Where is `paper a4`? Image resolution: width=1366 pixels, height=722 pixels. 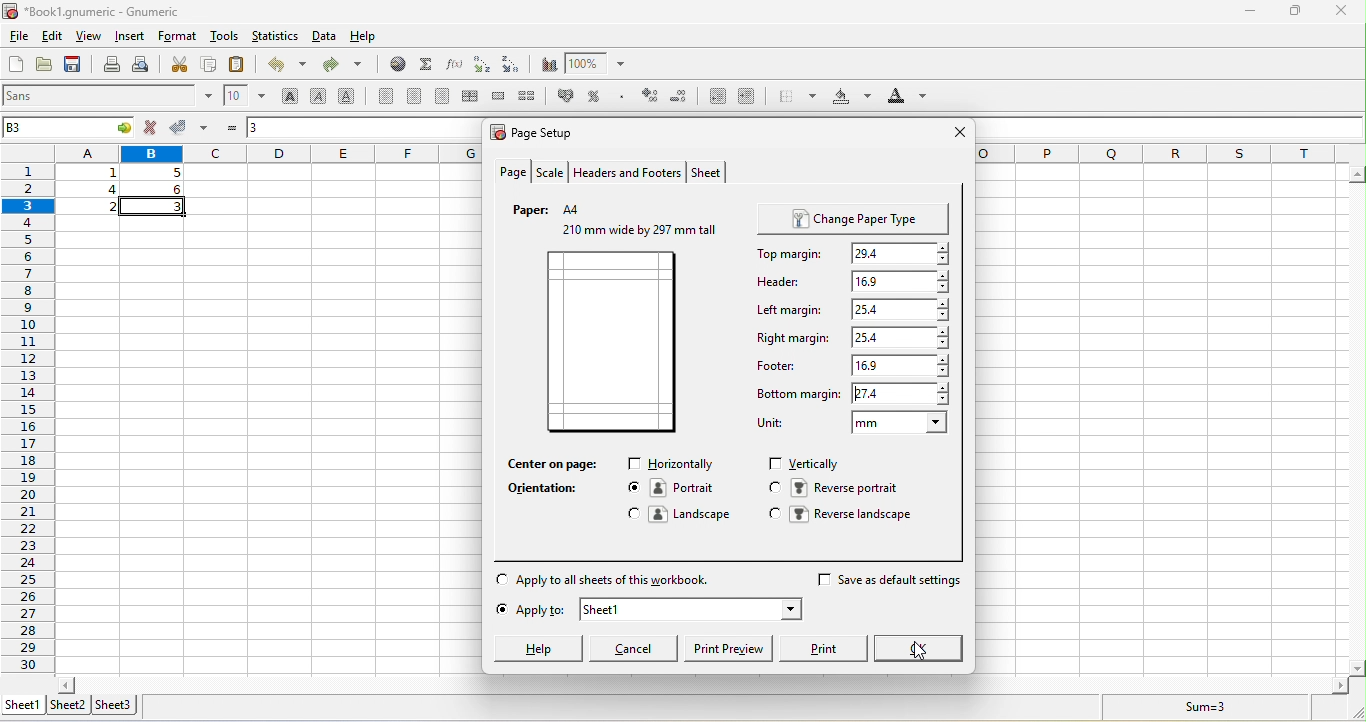 paper a4 is located at coordinates (554, 208).